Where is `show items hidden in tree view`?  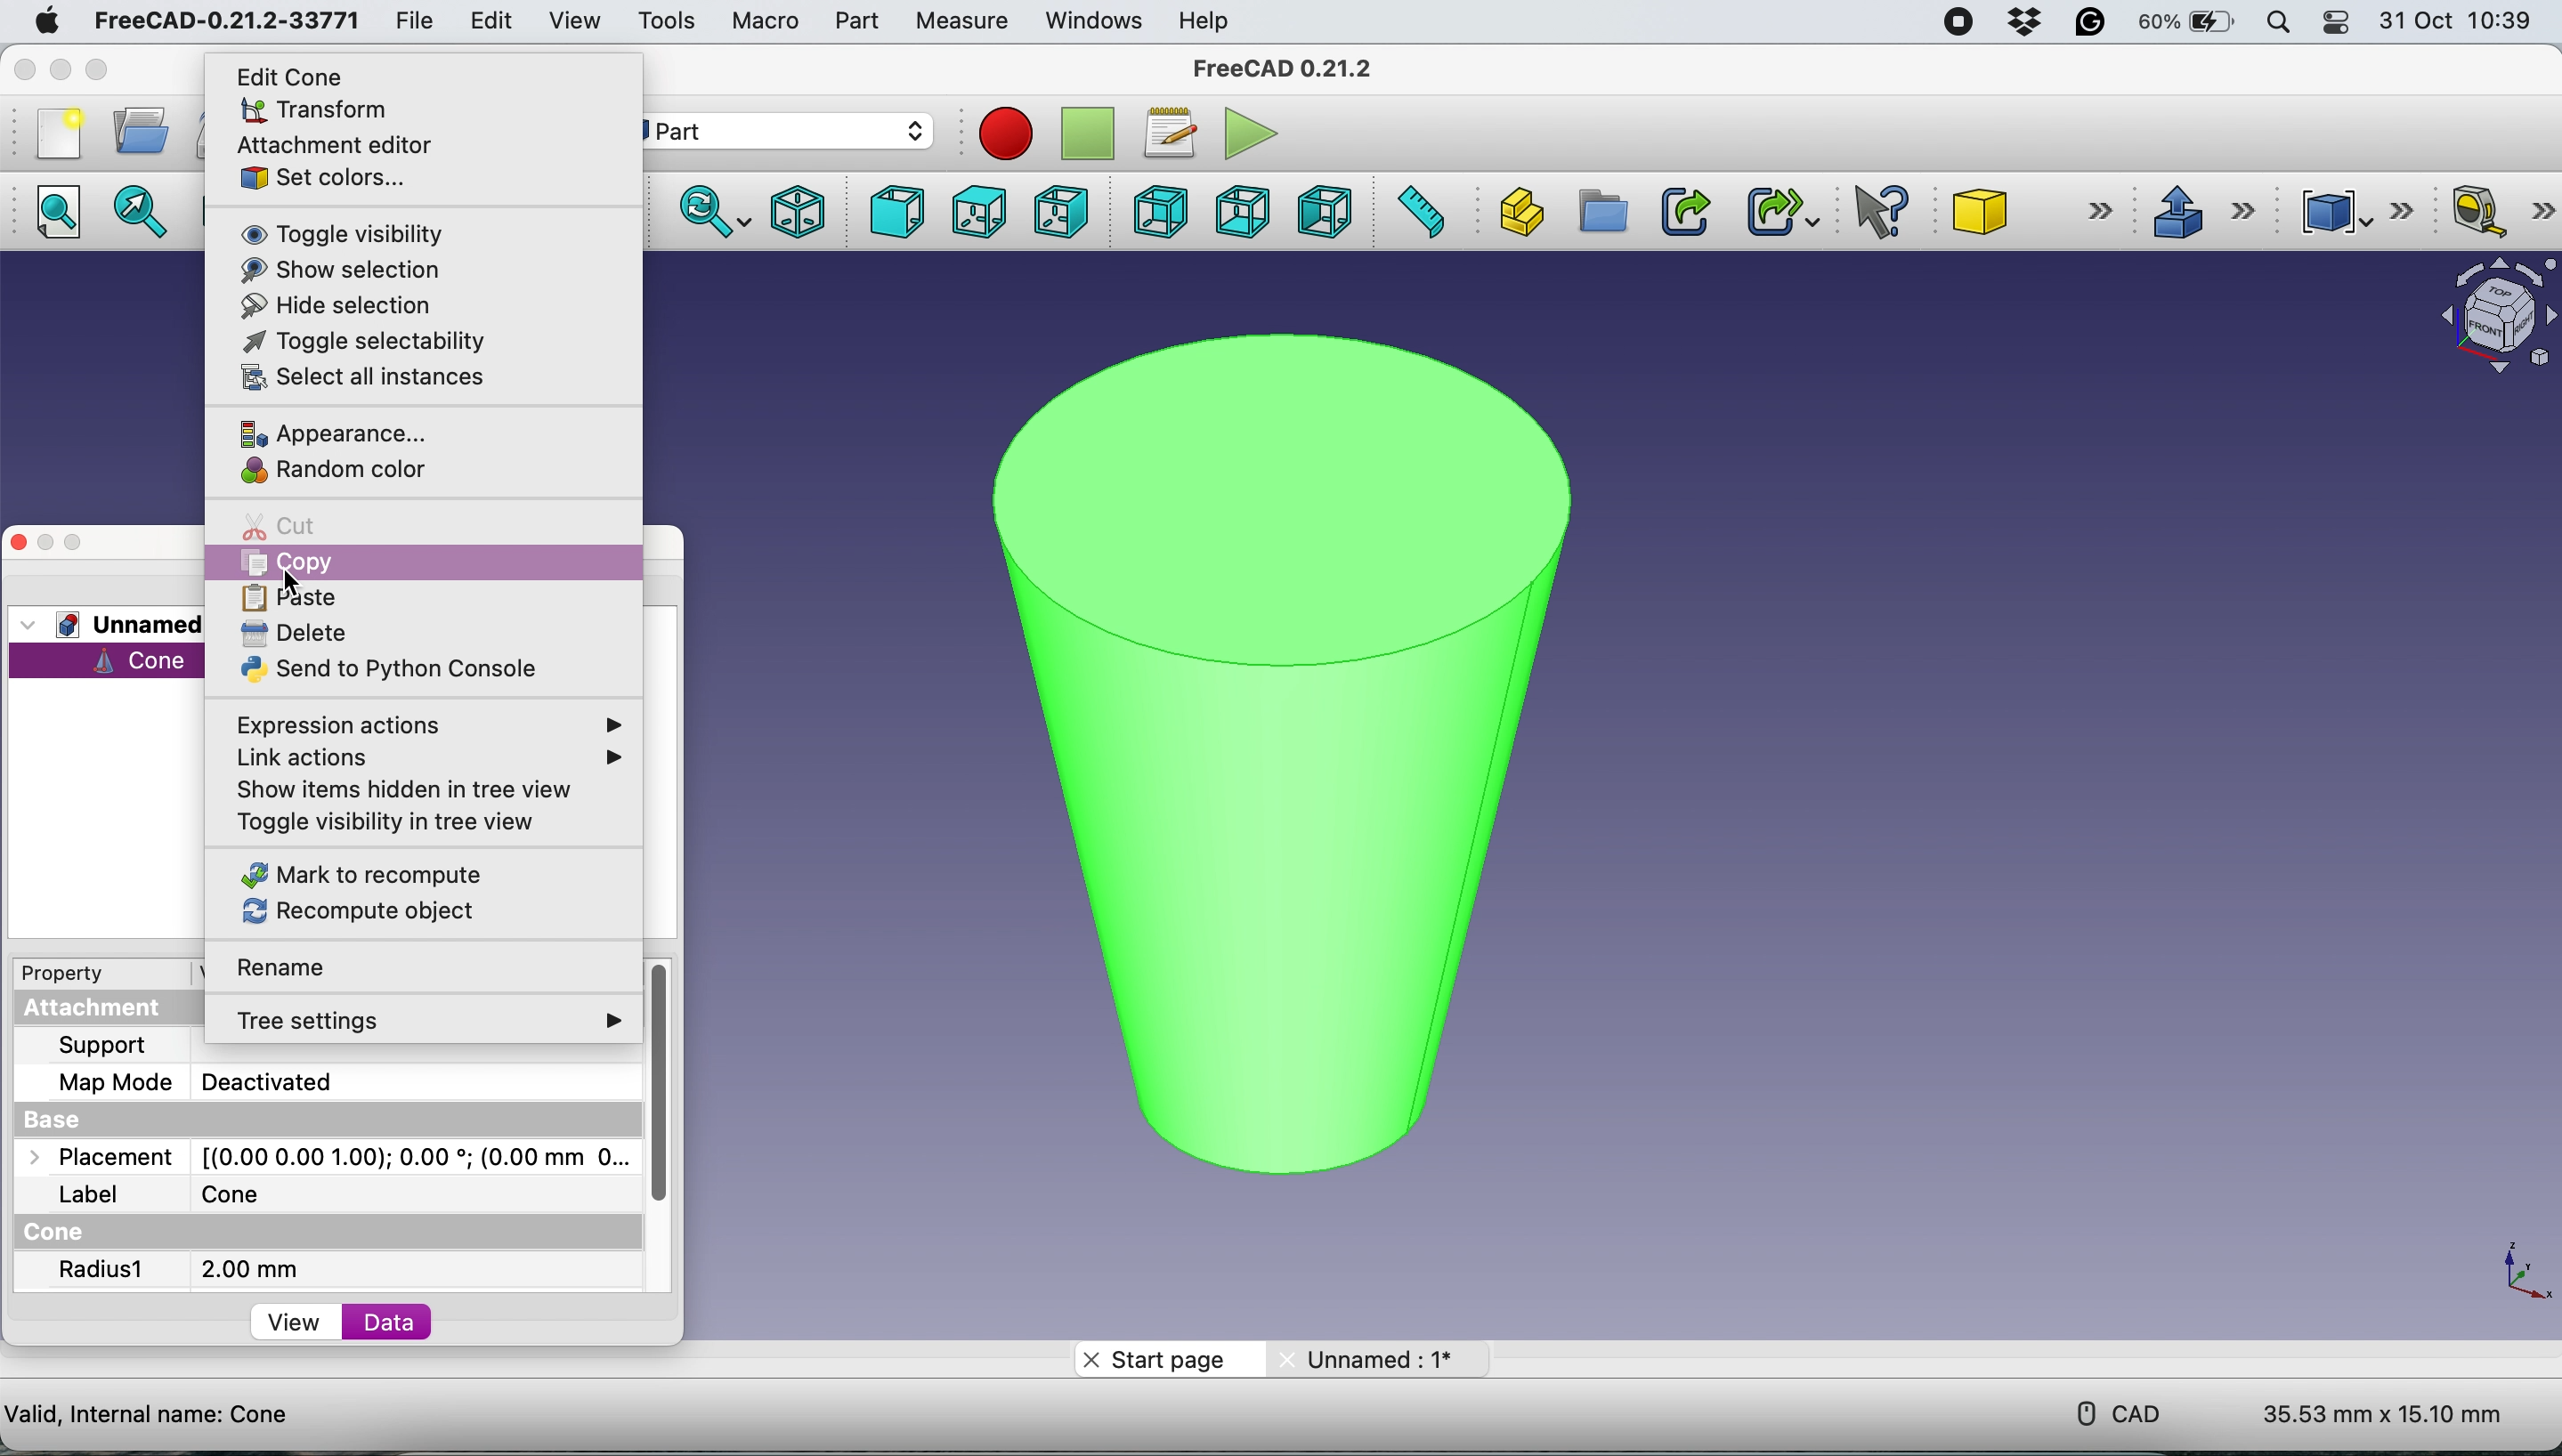
show items hidden in tree view is located at coordinates (418, 788).